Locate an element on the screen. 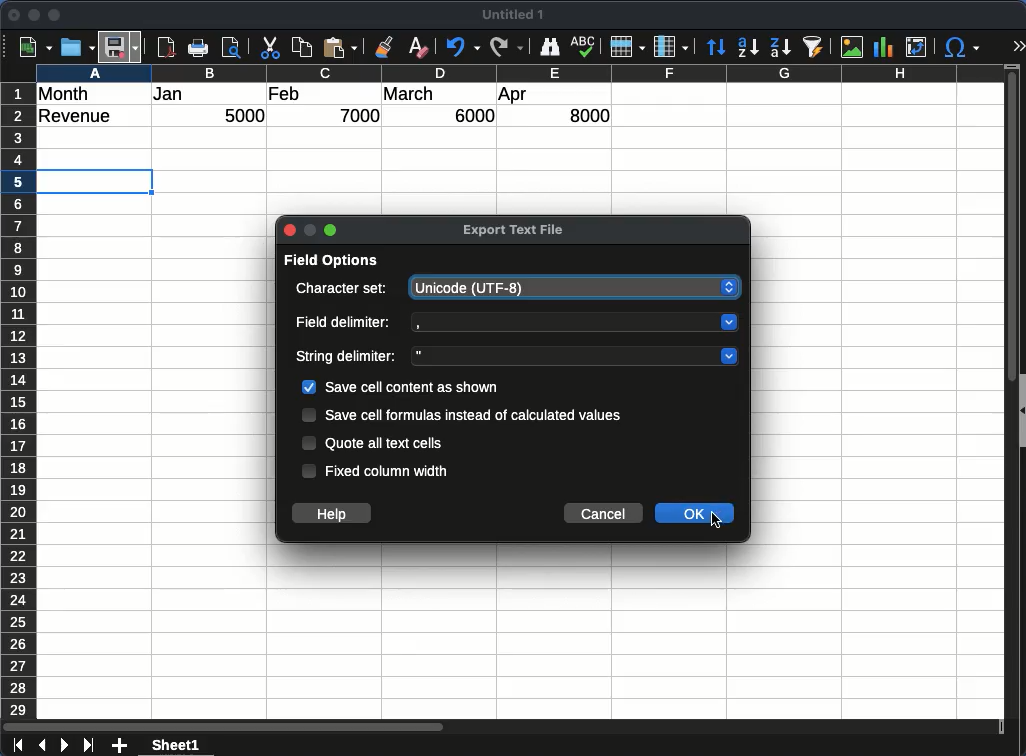  7000 is located at coordinates (362, 115).